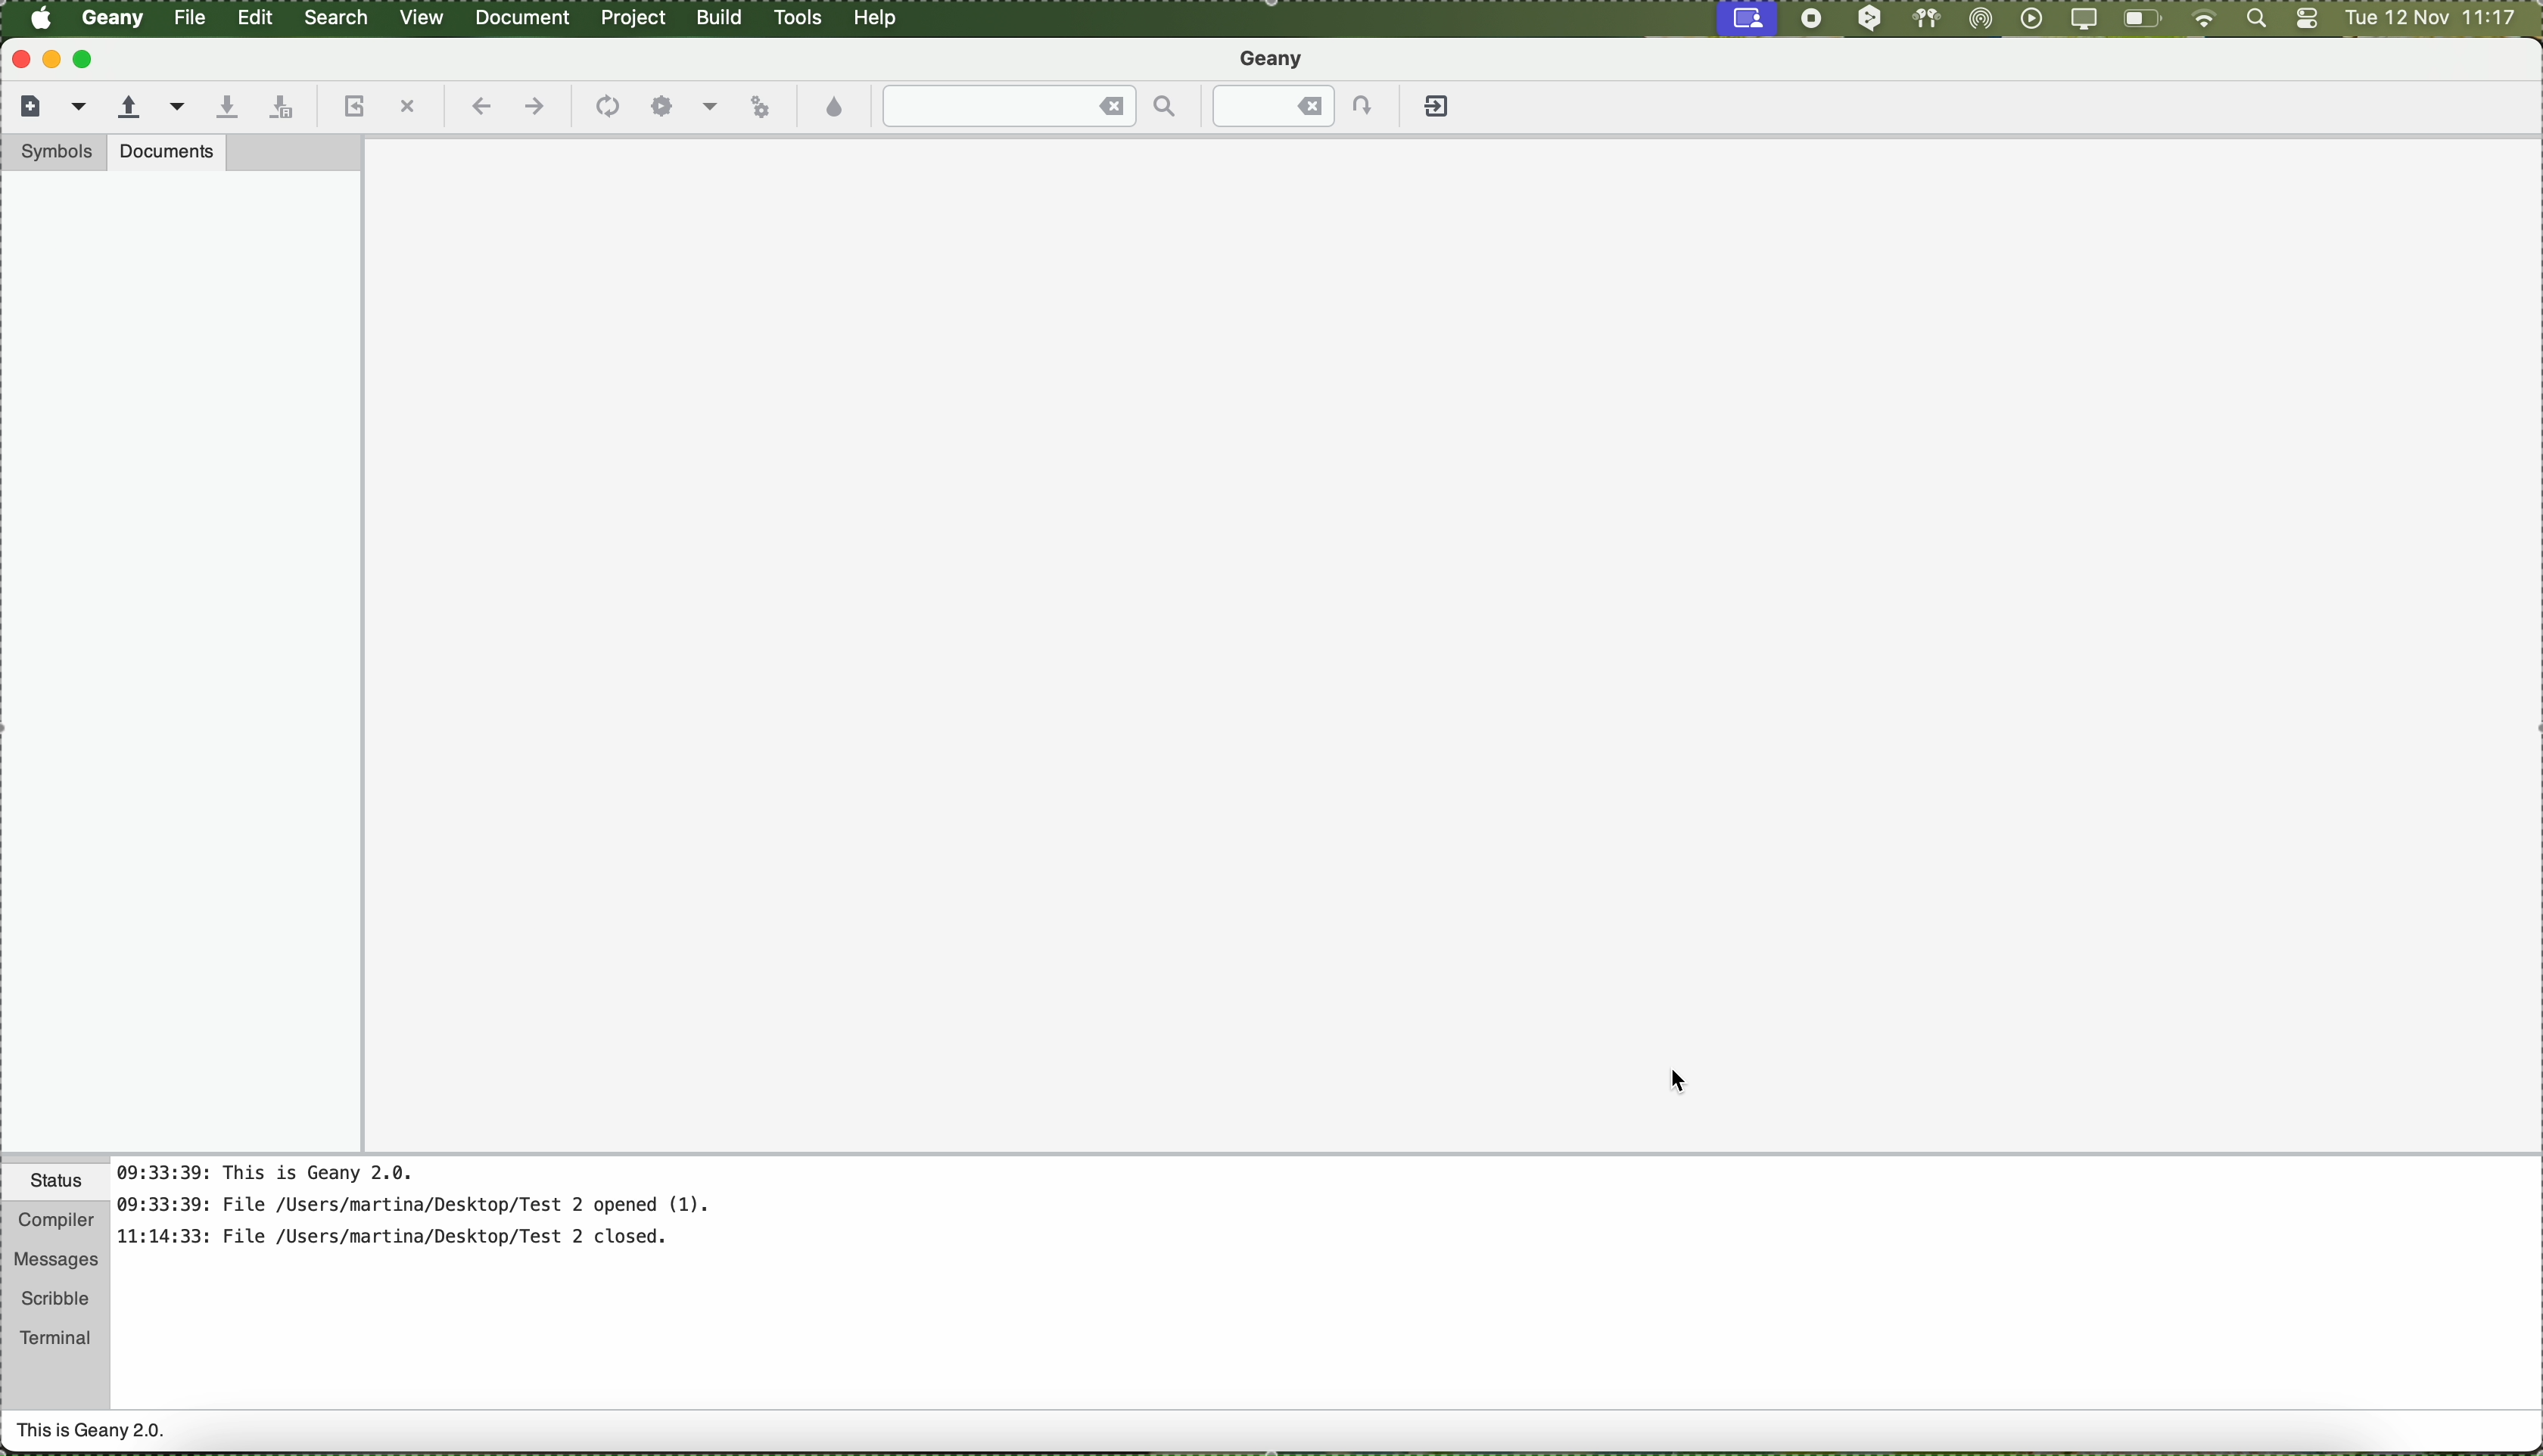  What do you see at coordinates (522, 16) in the screenshot?
I see `document` at bounding box center [522, 16].